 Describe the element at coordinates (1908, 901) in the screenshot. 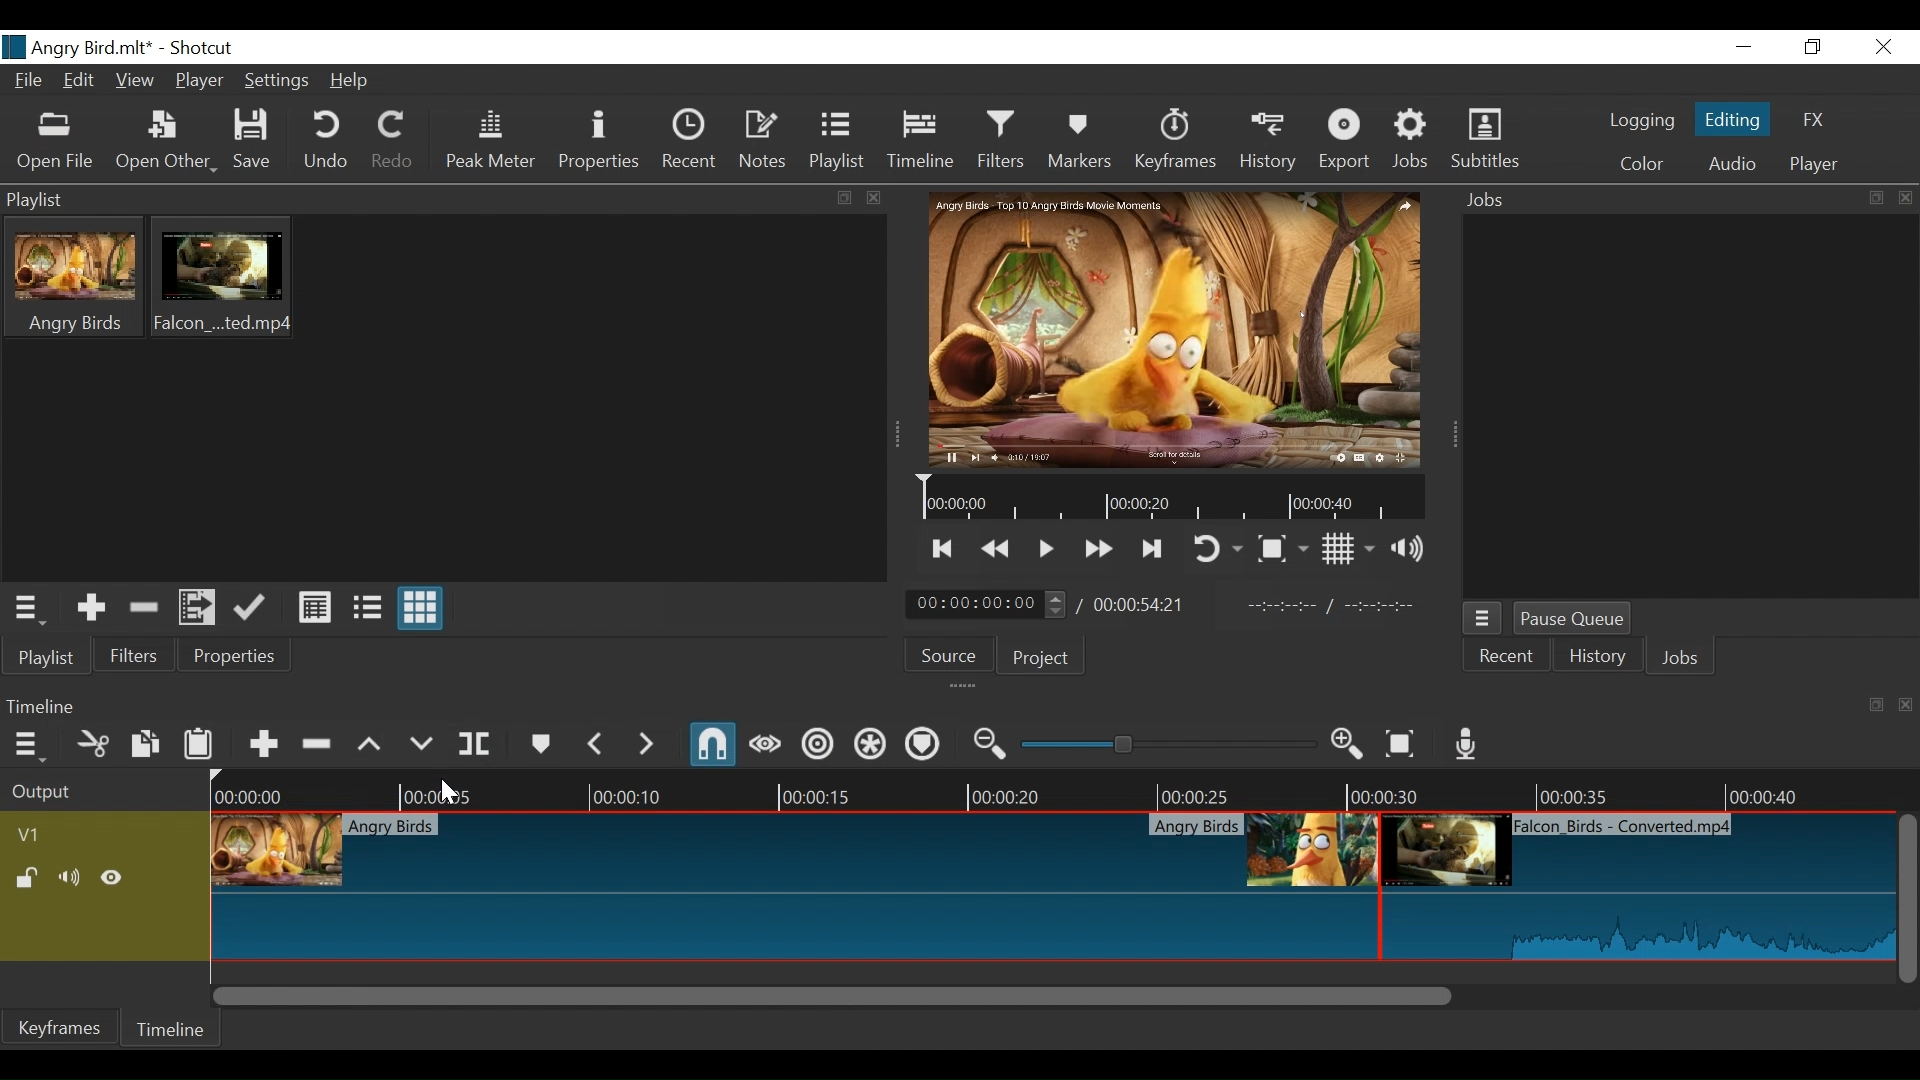

I see `Vertical Scroll bar` at that location.